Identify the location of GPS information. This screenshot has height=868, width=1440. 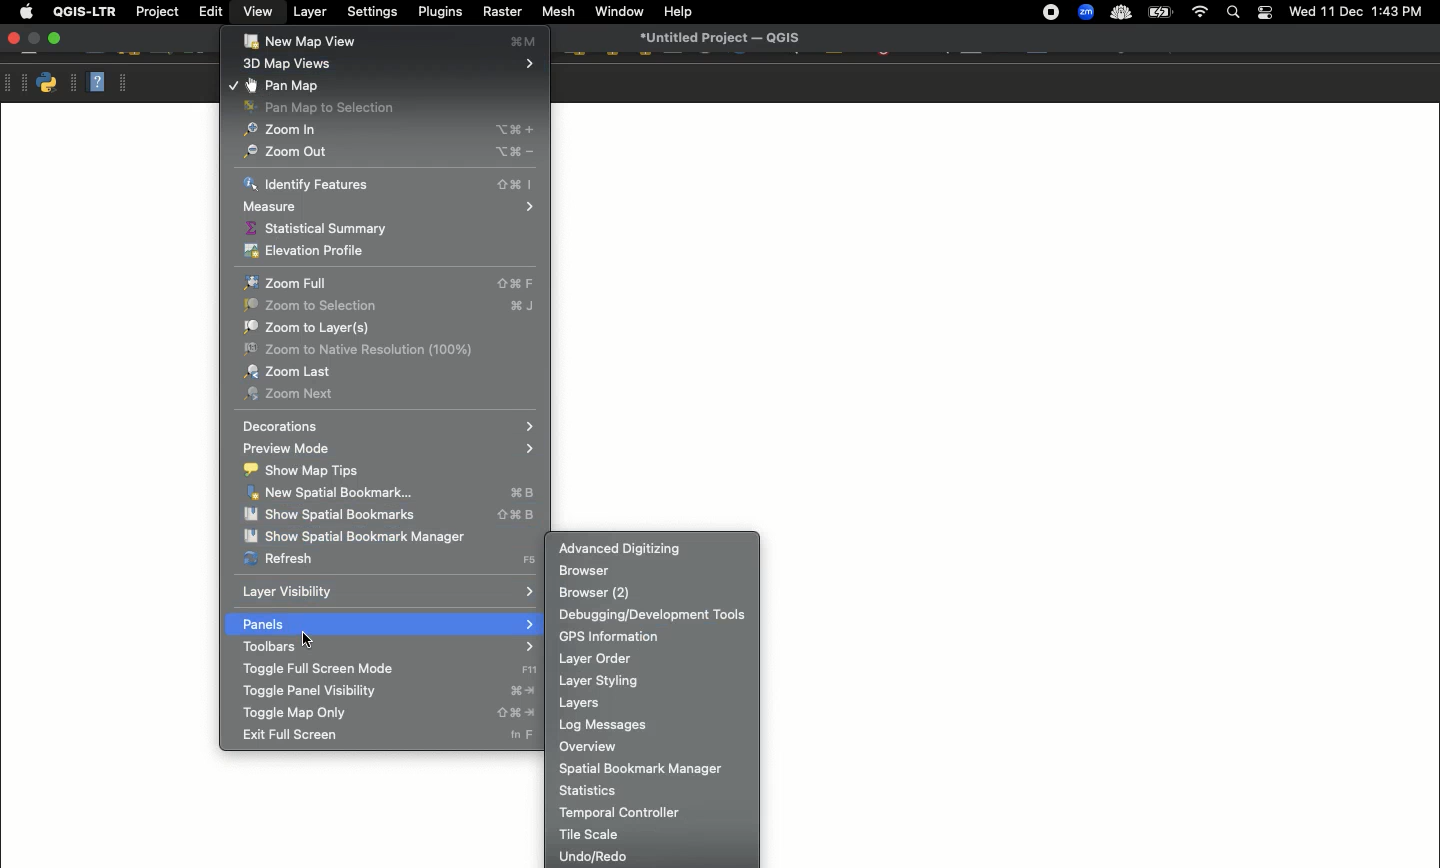
(651, 636).